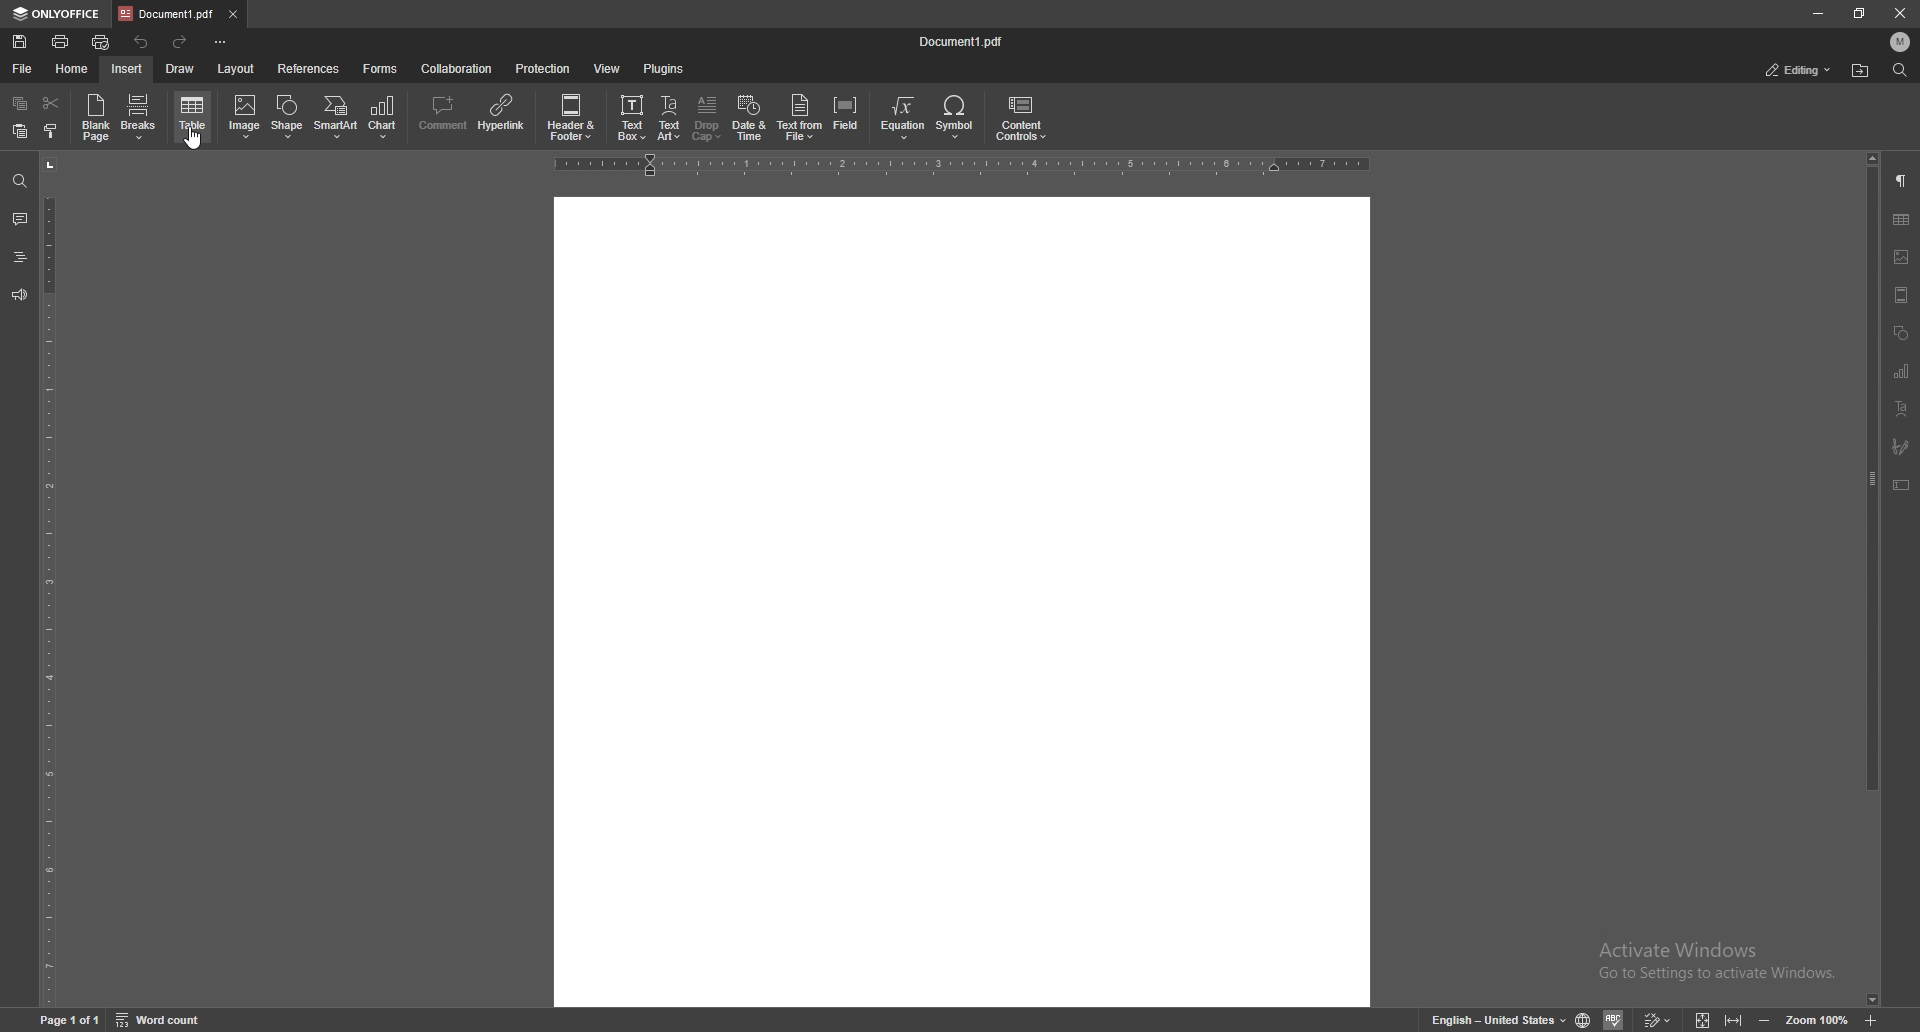 This screenshot has width=1920, height=1032. I want to click on signature field, so click(1903, 446).